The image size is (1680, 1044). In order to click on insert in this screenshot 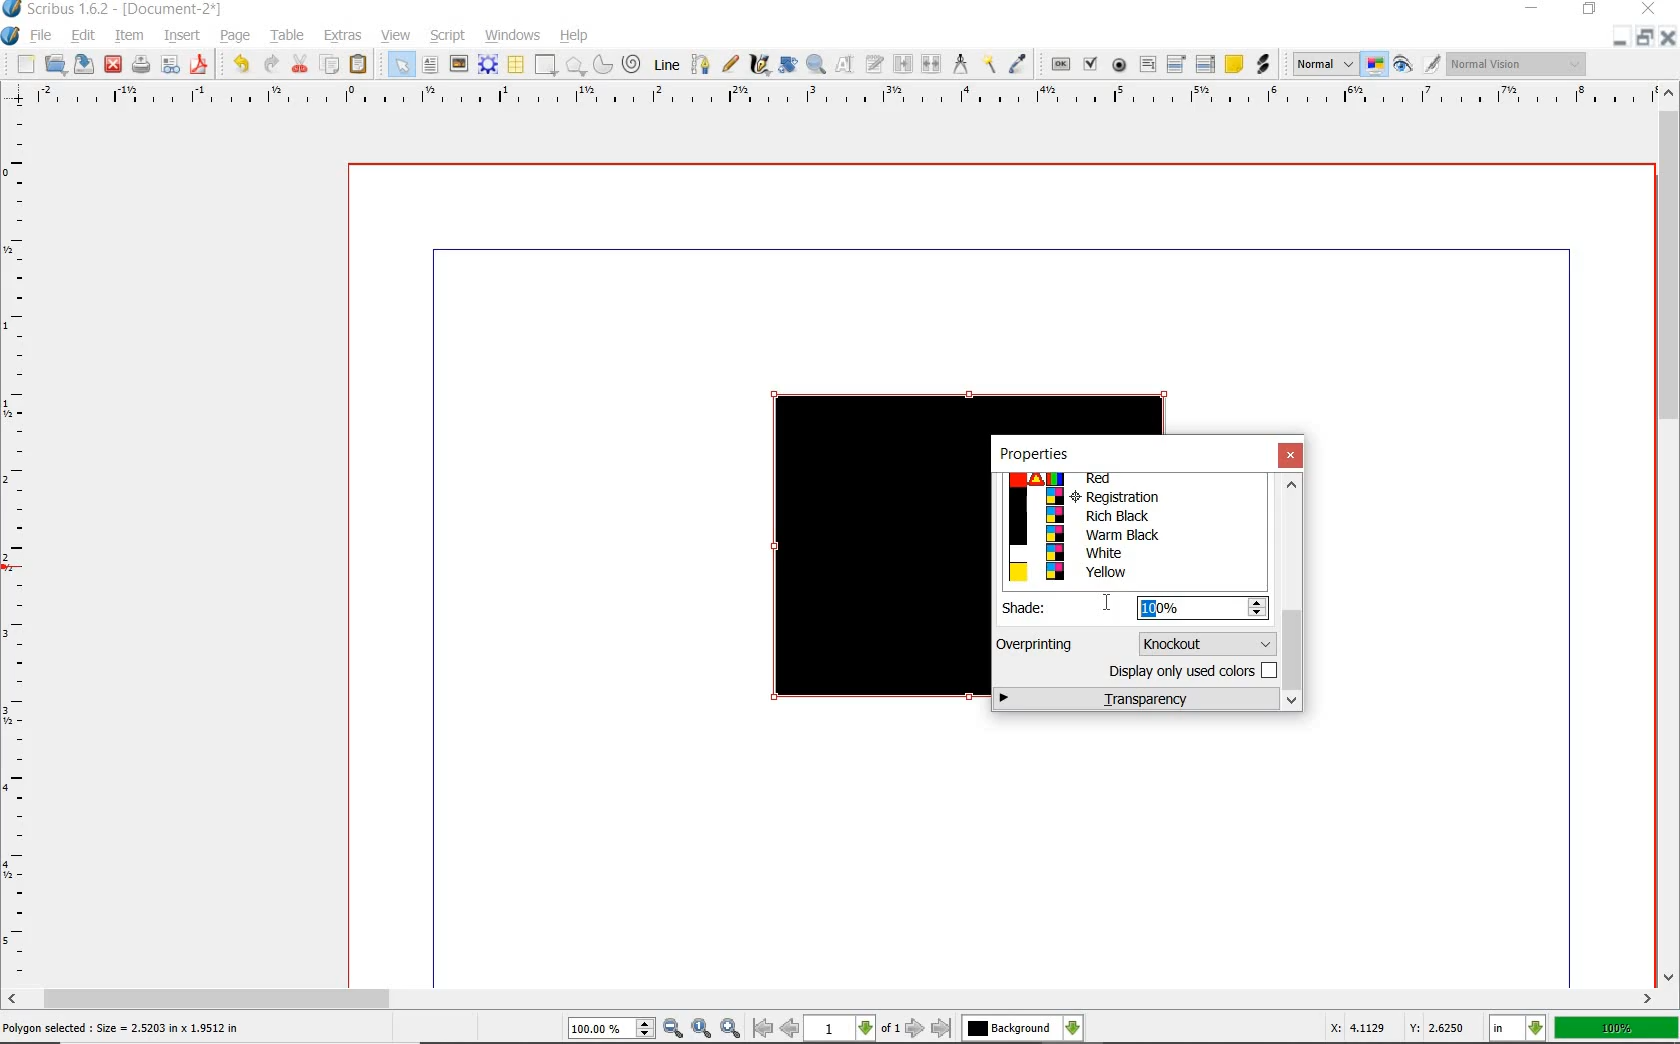, I will do `click(185, 35)`.